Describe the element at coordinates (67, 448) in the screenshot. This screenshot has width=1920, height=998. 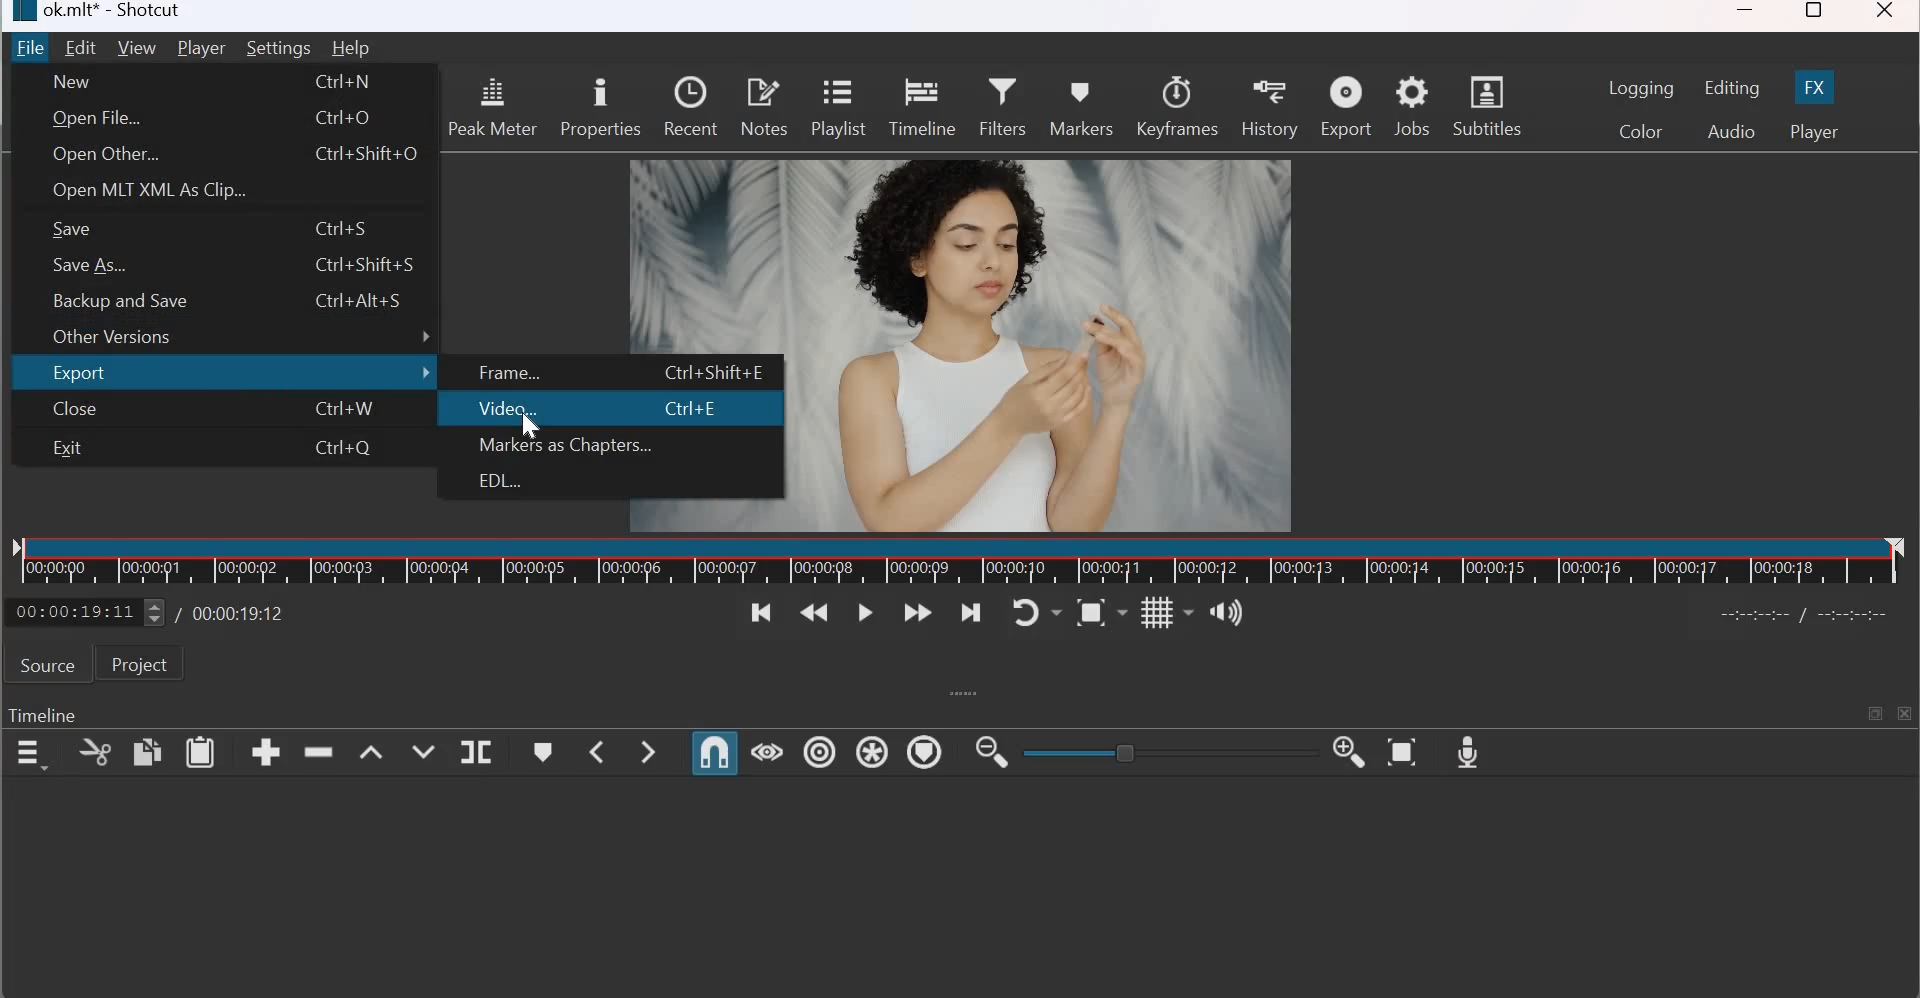
I see `Exit` at that location.